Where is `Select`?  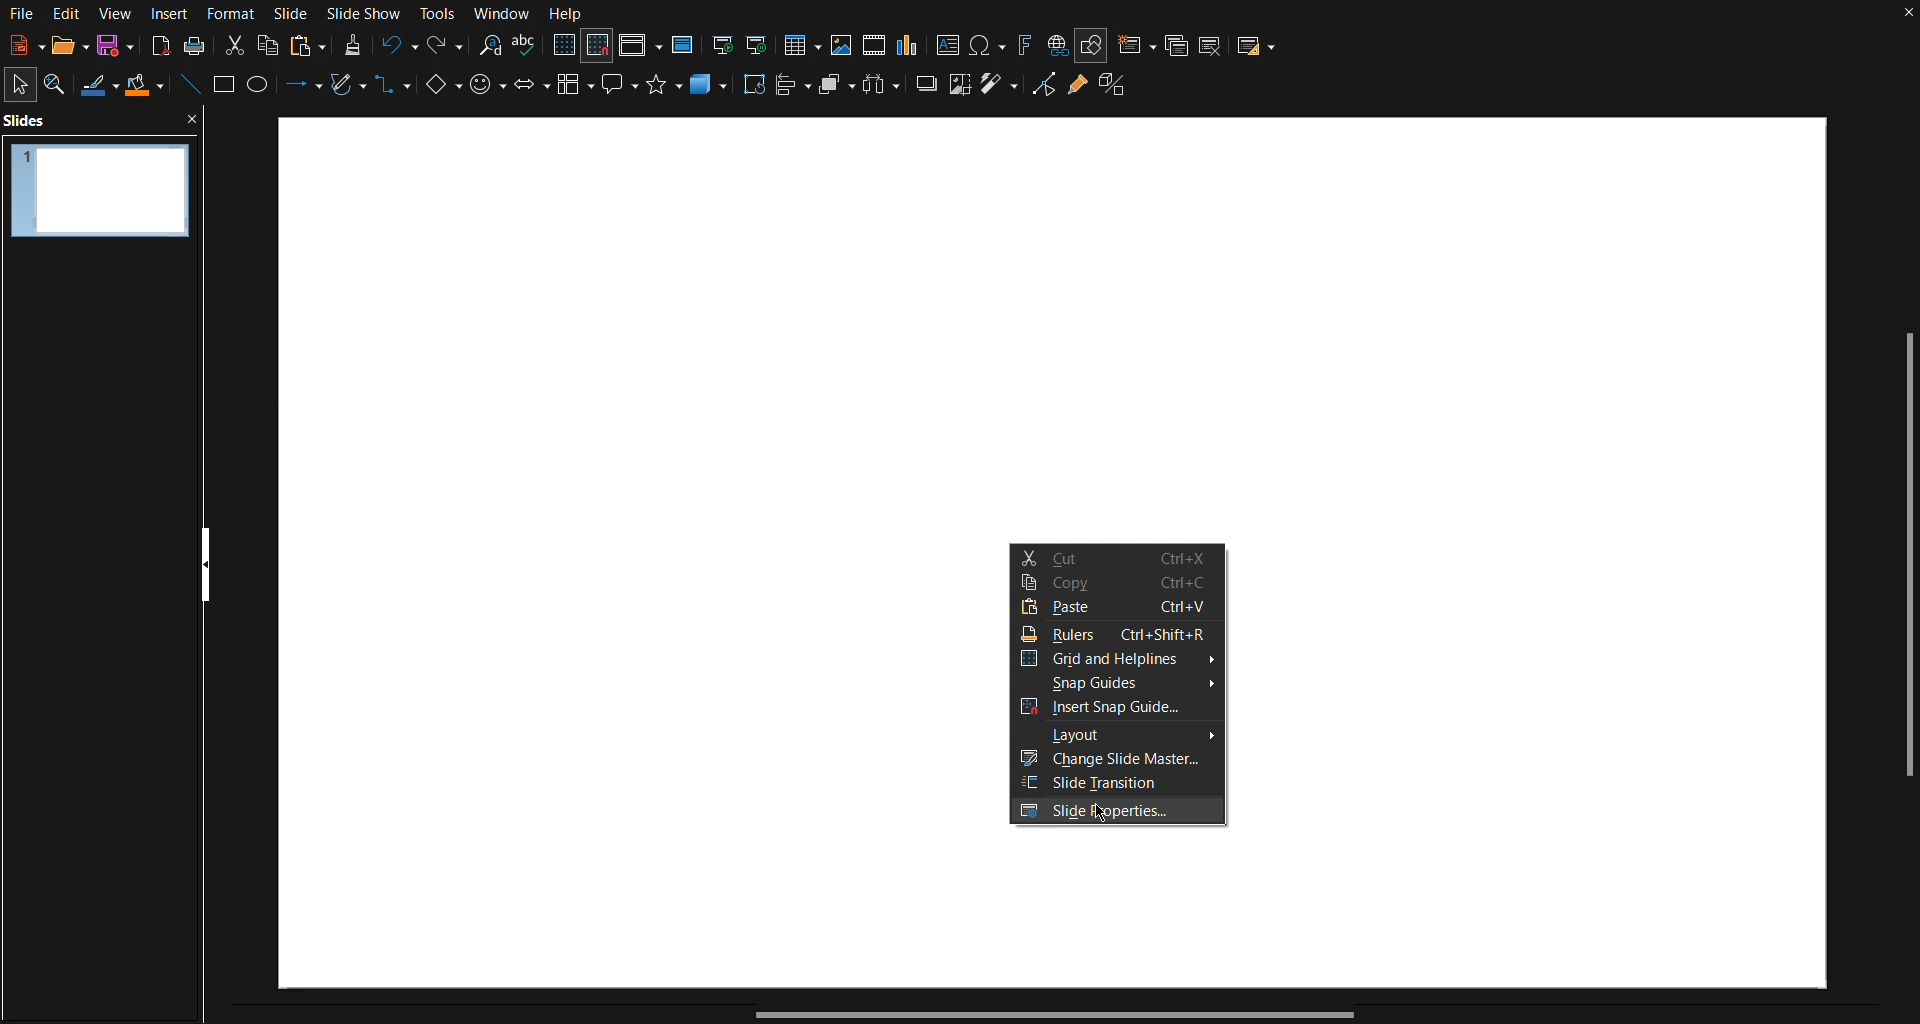 Select is located at coordinates (22, 83).